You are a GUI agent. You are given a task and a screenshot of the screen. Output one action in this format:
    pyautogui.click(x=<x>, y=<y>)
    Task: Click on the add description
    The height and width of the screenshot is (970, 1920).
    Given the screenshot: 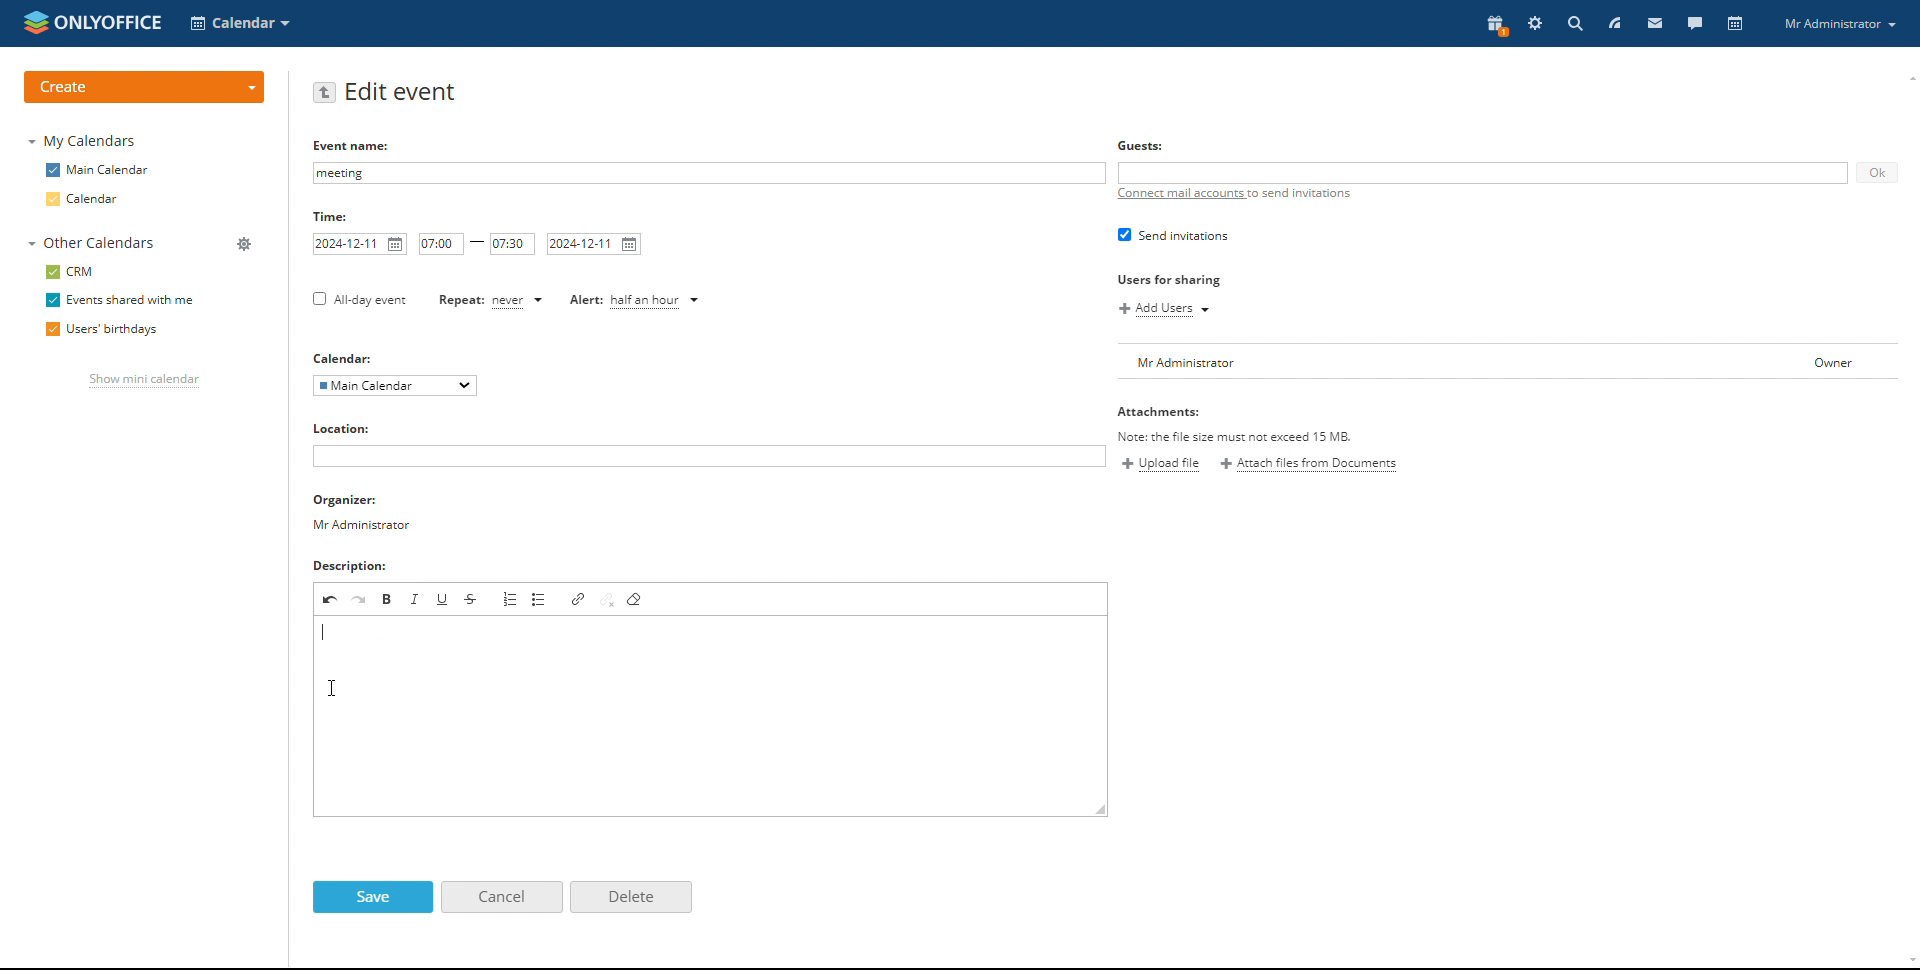 What is the action you would take?
    pyautogui.click(x=710, y=714)
    